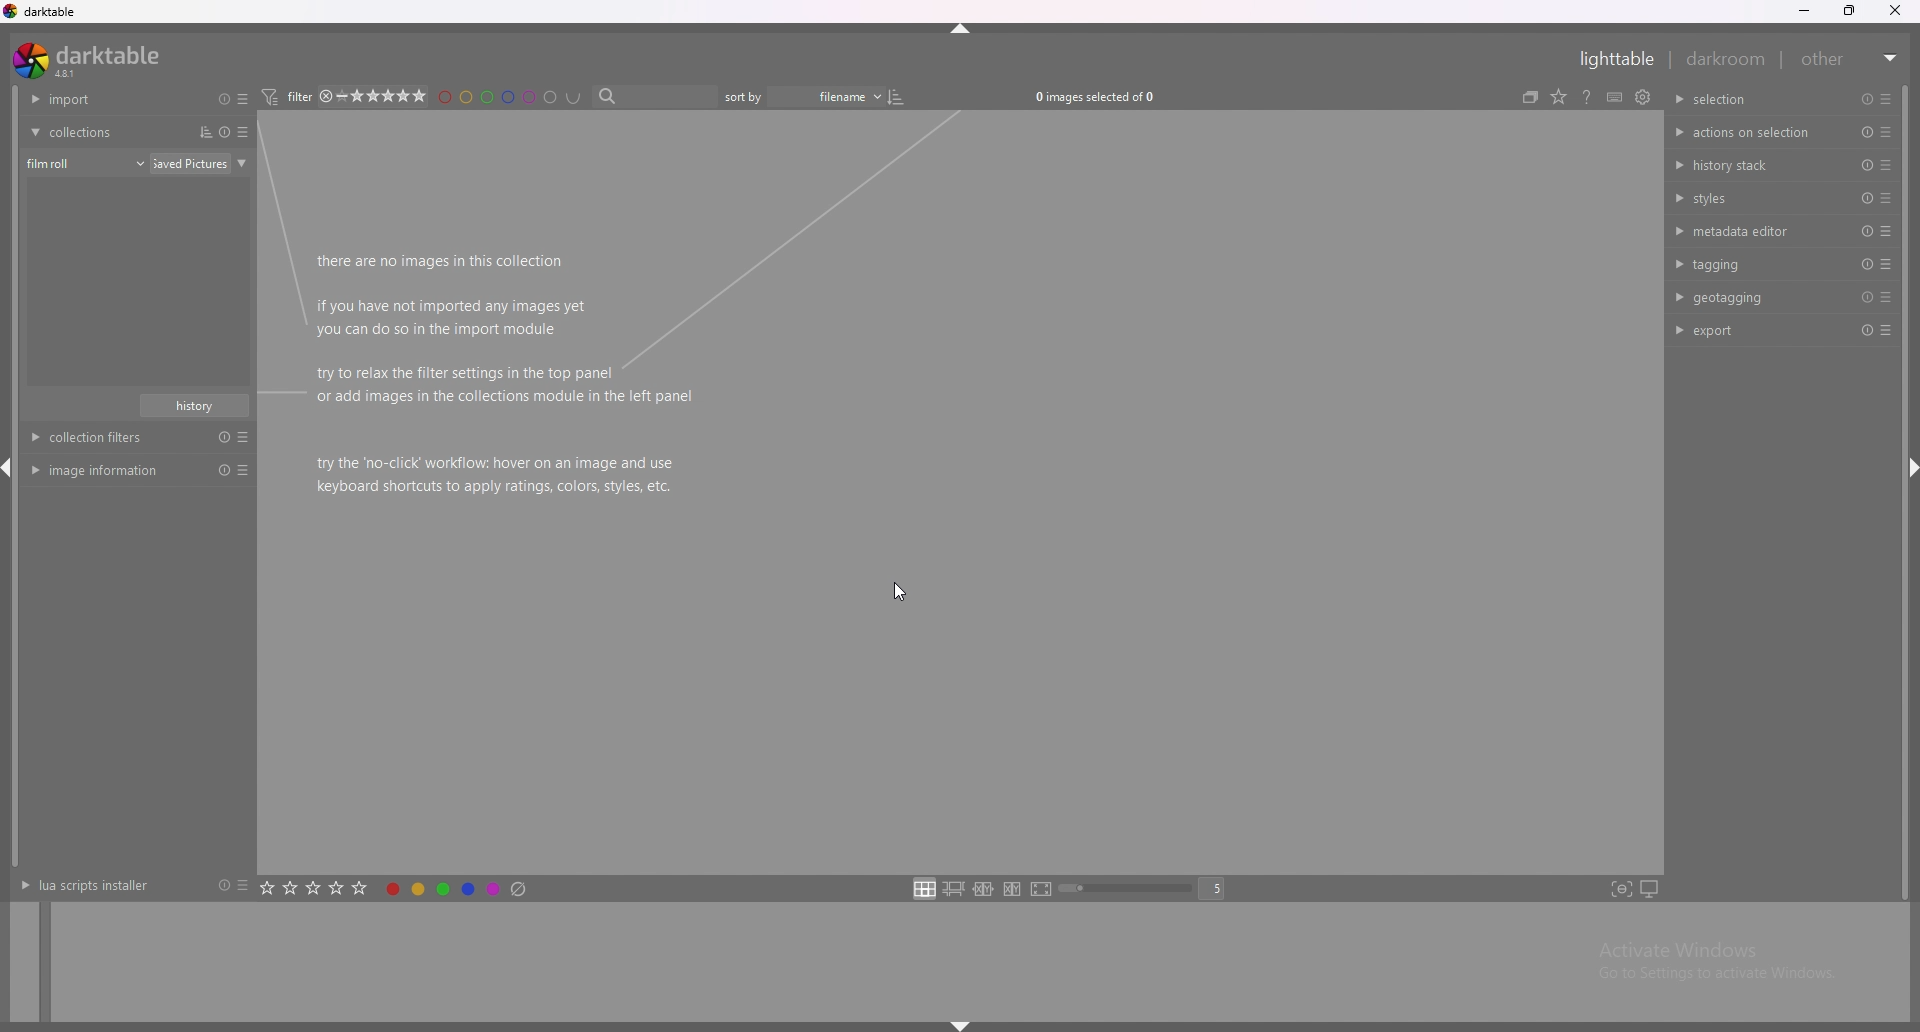  I want to click on minimize, so click(1804, 11).